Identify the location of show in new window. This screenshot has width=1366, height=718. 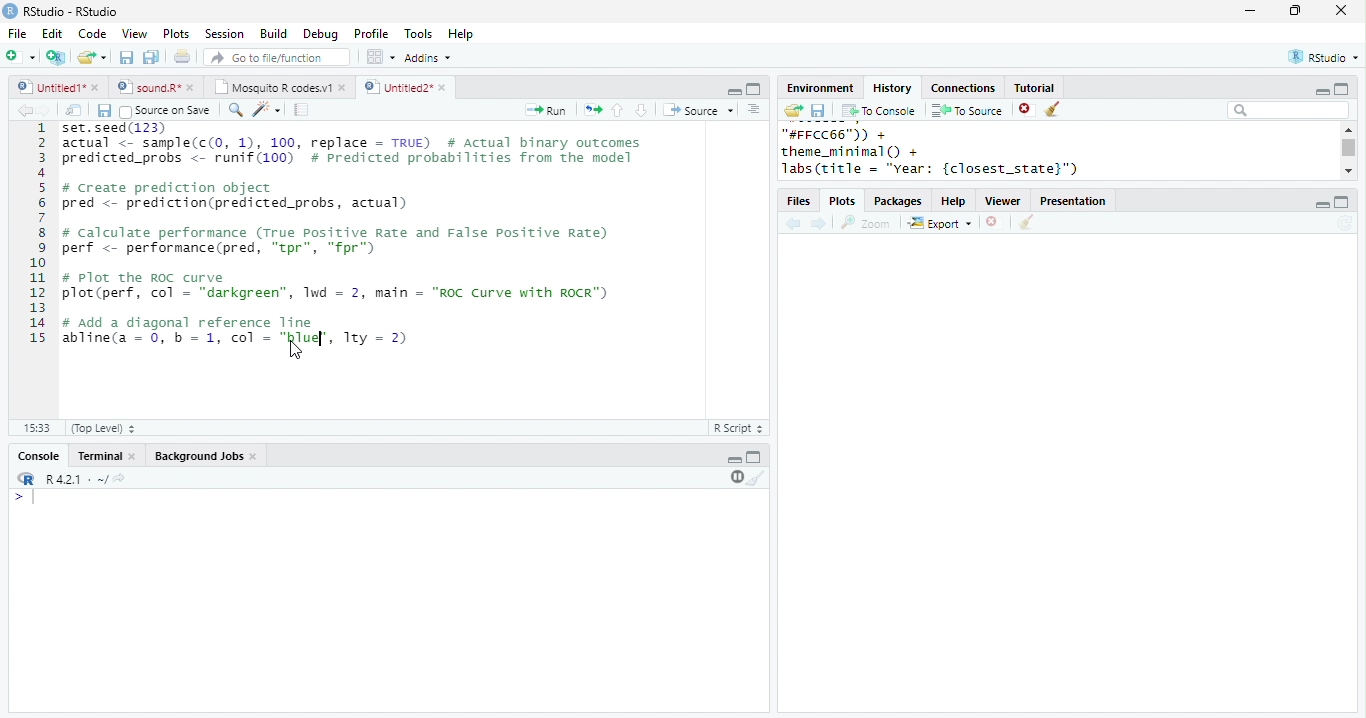
(75, 110).